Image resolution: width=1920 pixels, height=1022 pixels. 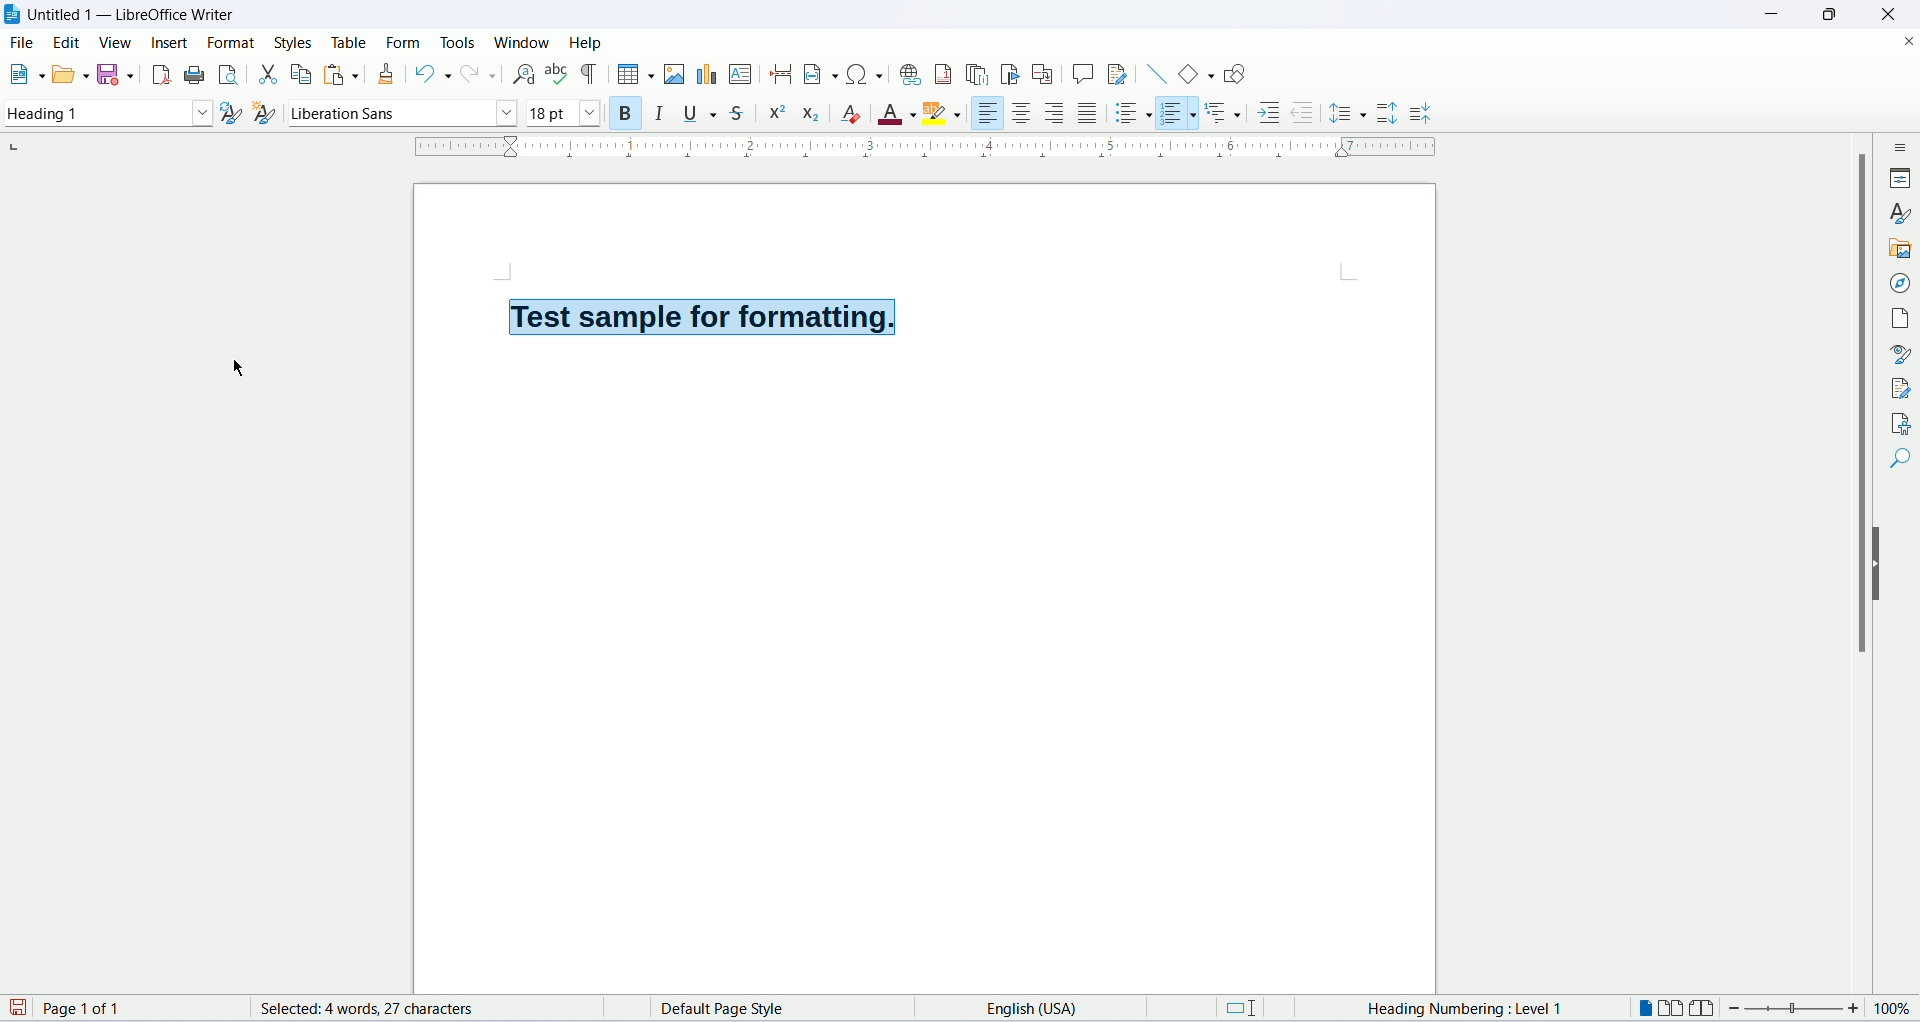 What do you see at coordinates (401, 112) in the screenshot?
I see `font name` at bounding box center [401, 112].